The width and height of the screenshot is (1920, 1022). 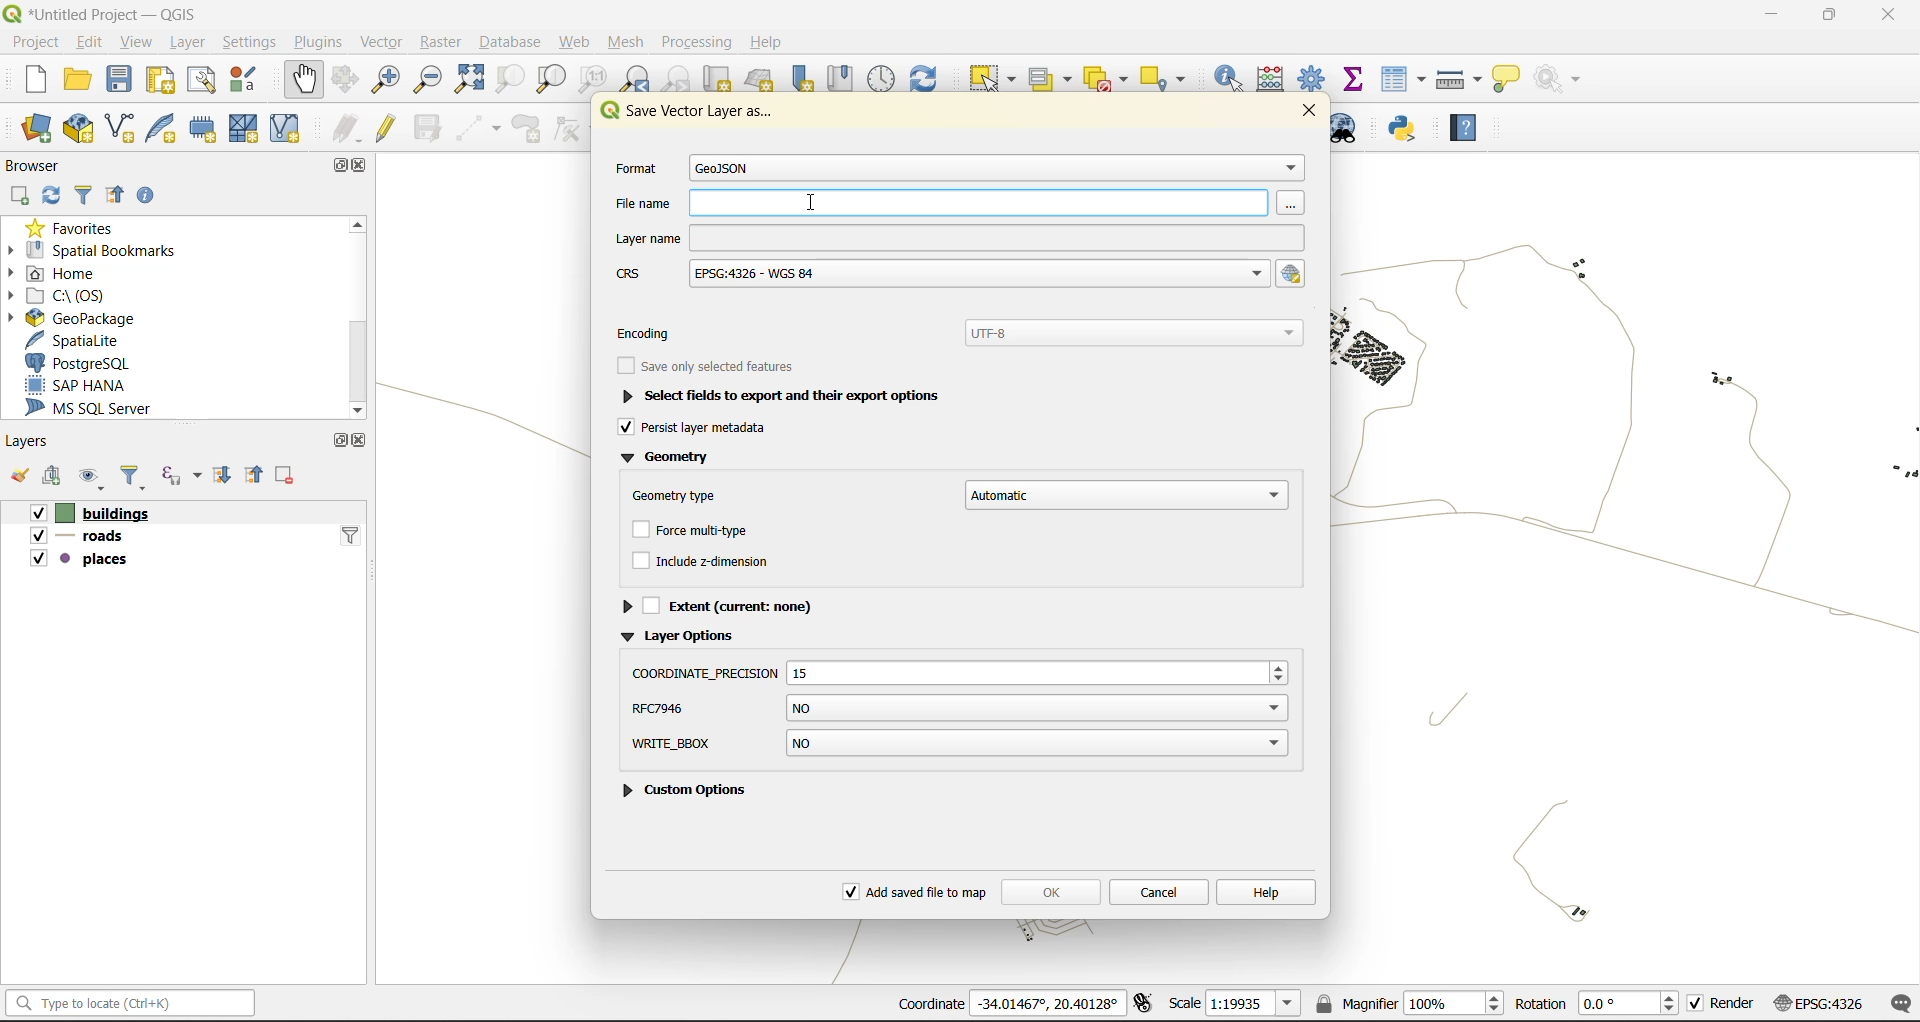 What do you see at coordinates (762, 82) in the screenshot?
I see `new 3d map view` at bounding box center [762, 82].